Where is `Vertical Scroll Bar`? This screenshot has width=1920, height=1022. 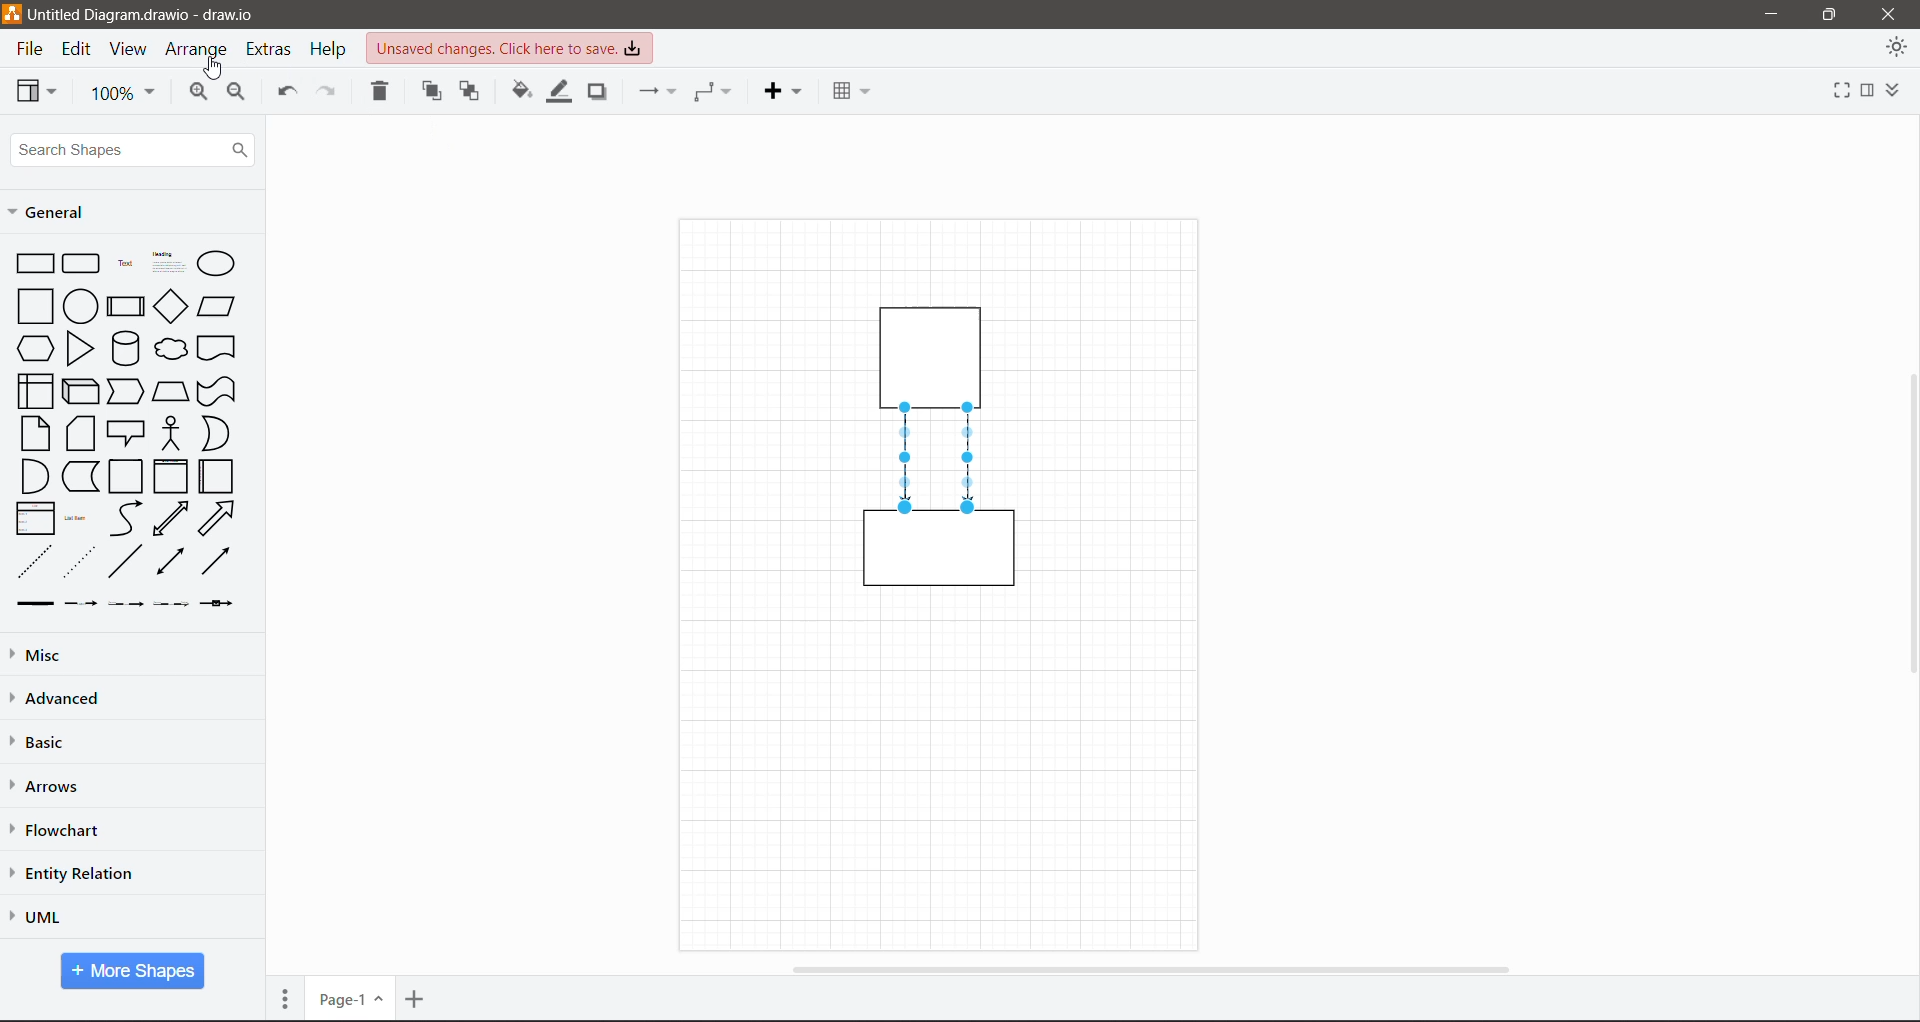 Vertical Scroll Bar is located at coordinates (1907, 523).